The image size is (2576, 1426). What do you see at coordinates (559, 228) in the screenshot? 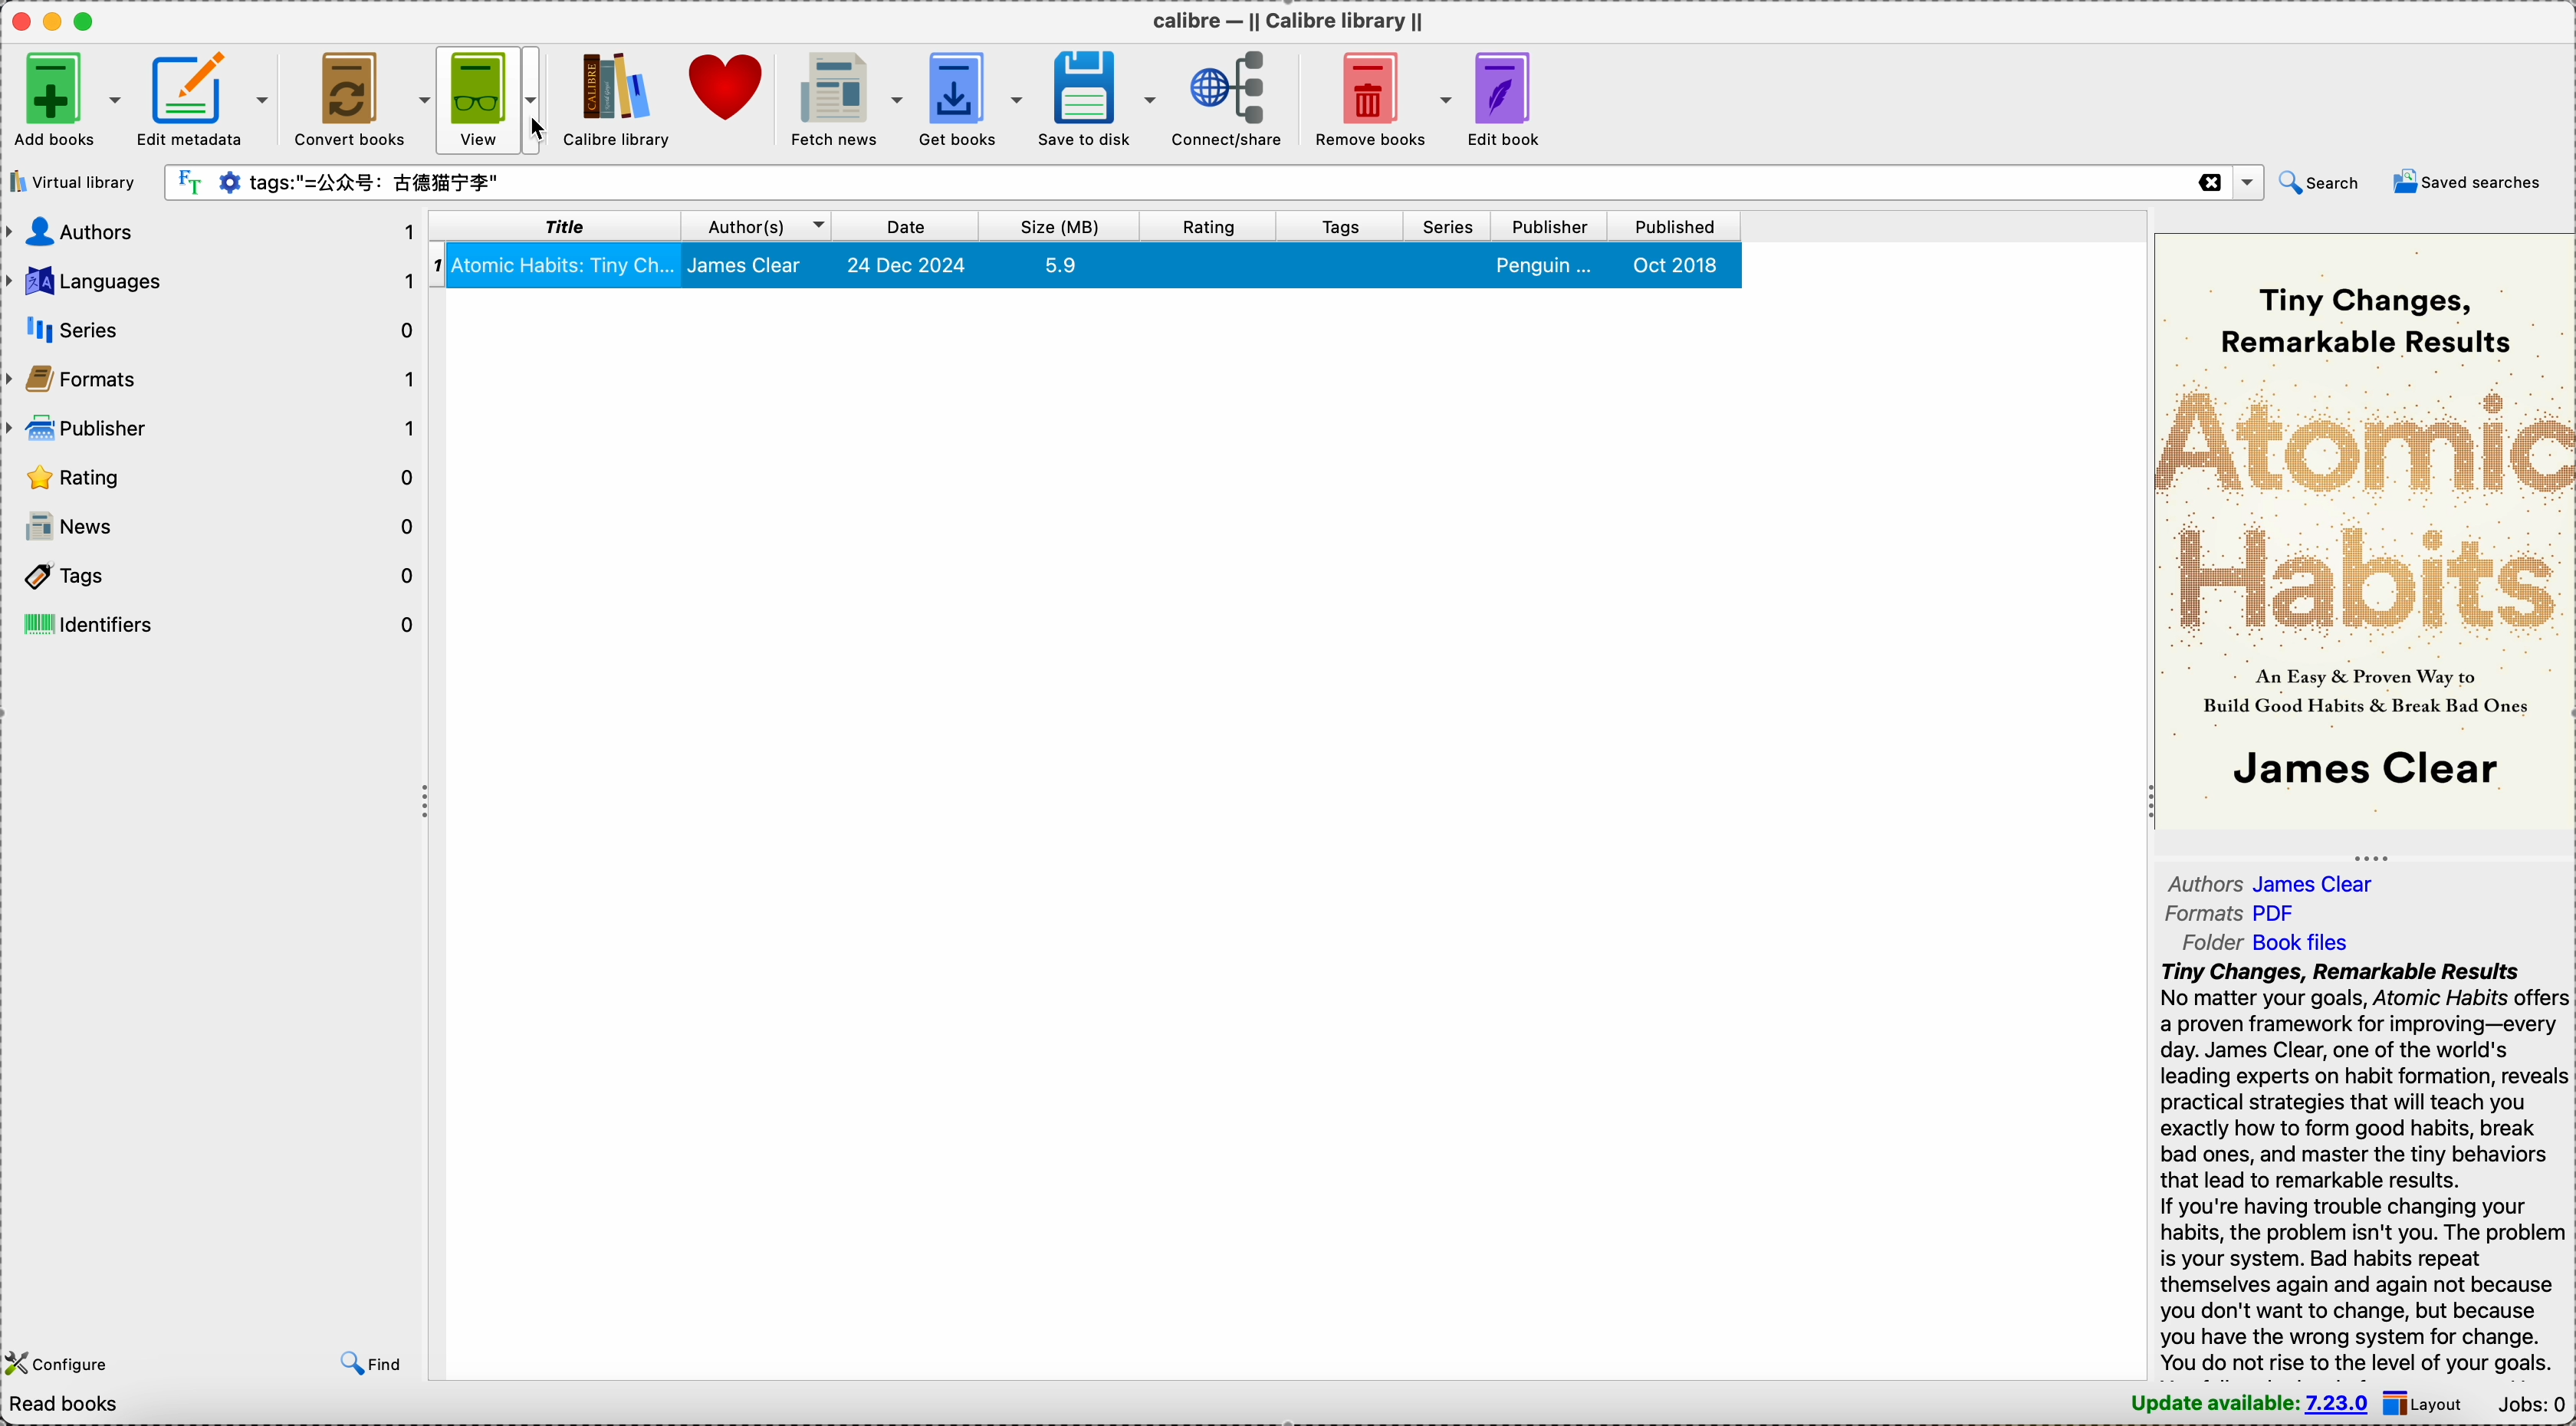
I see `title` at bounding box center [559, 228].